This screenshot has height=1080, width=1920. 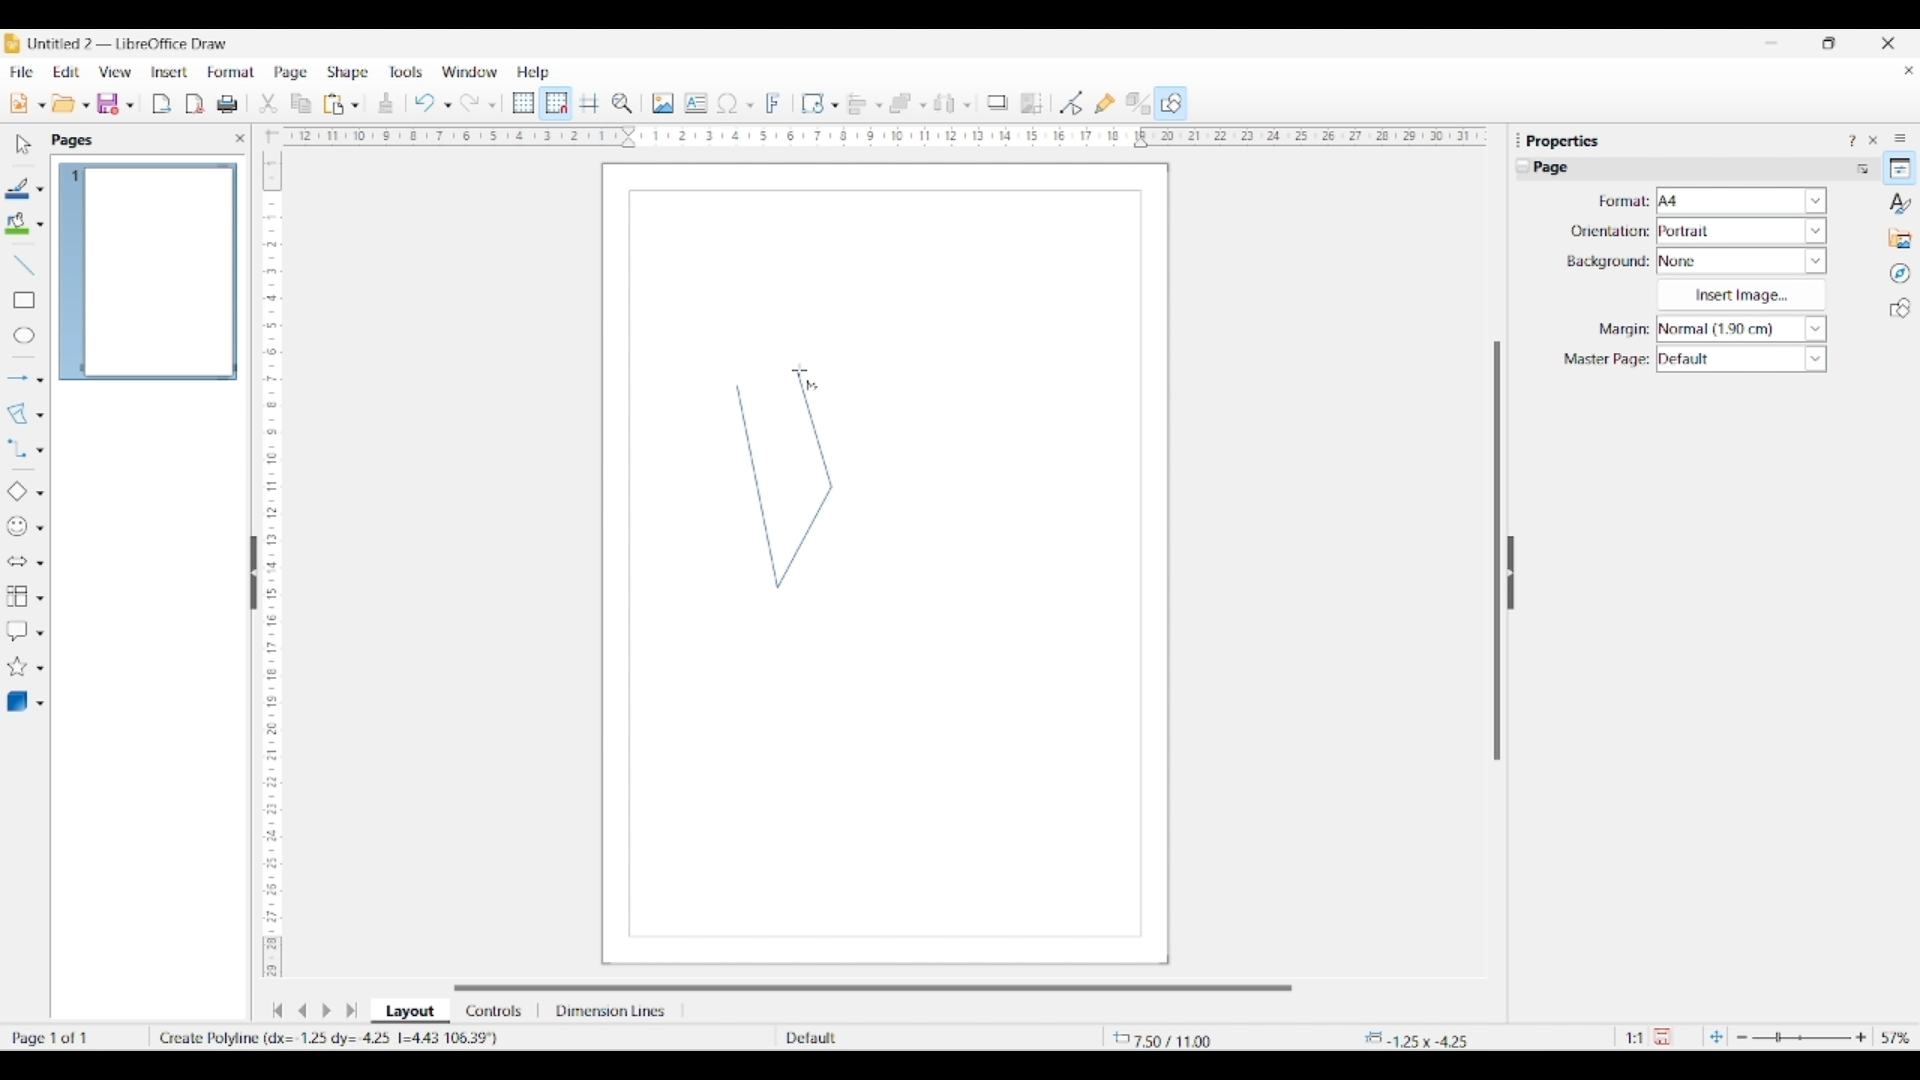 I want to click on File, so click(x=21, y=72).